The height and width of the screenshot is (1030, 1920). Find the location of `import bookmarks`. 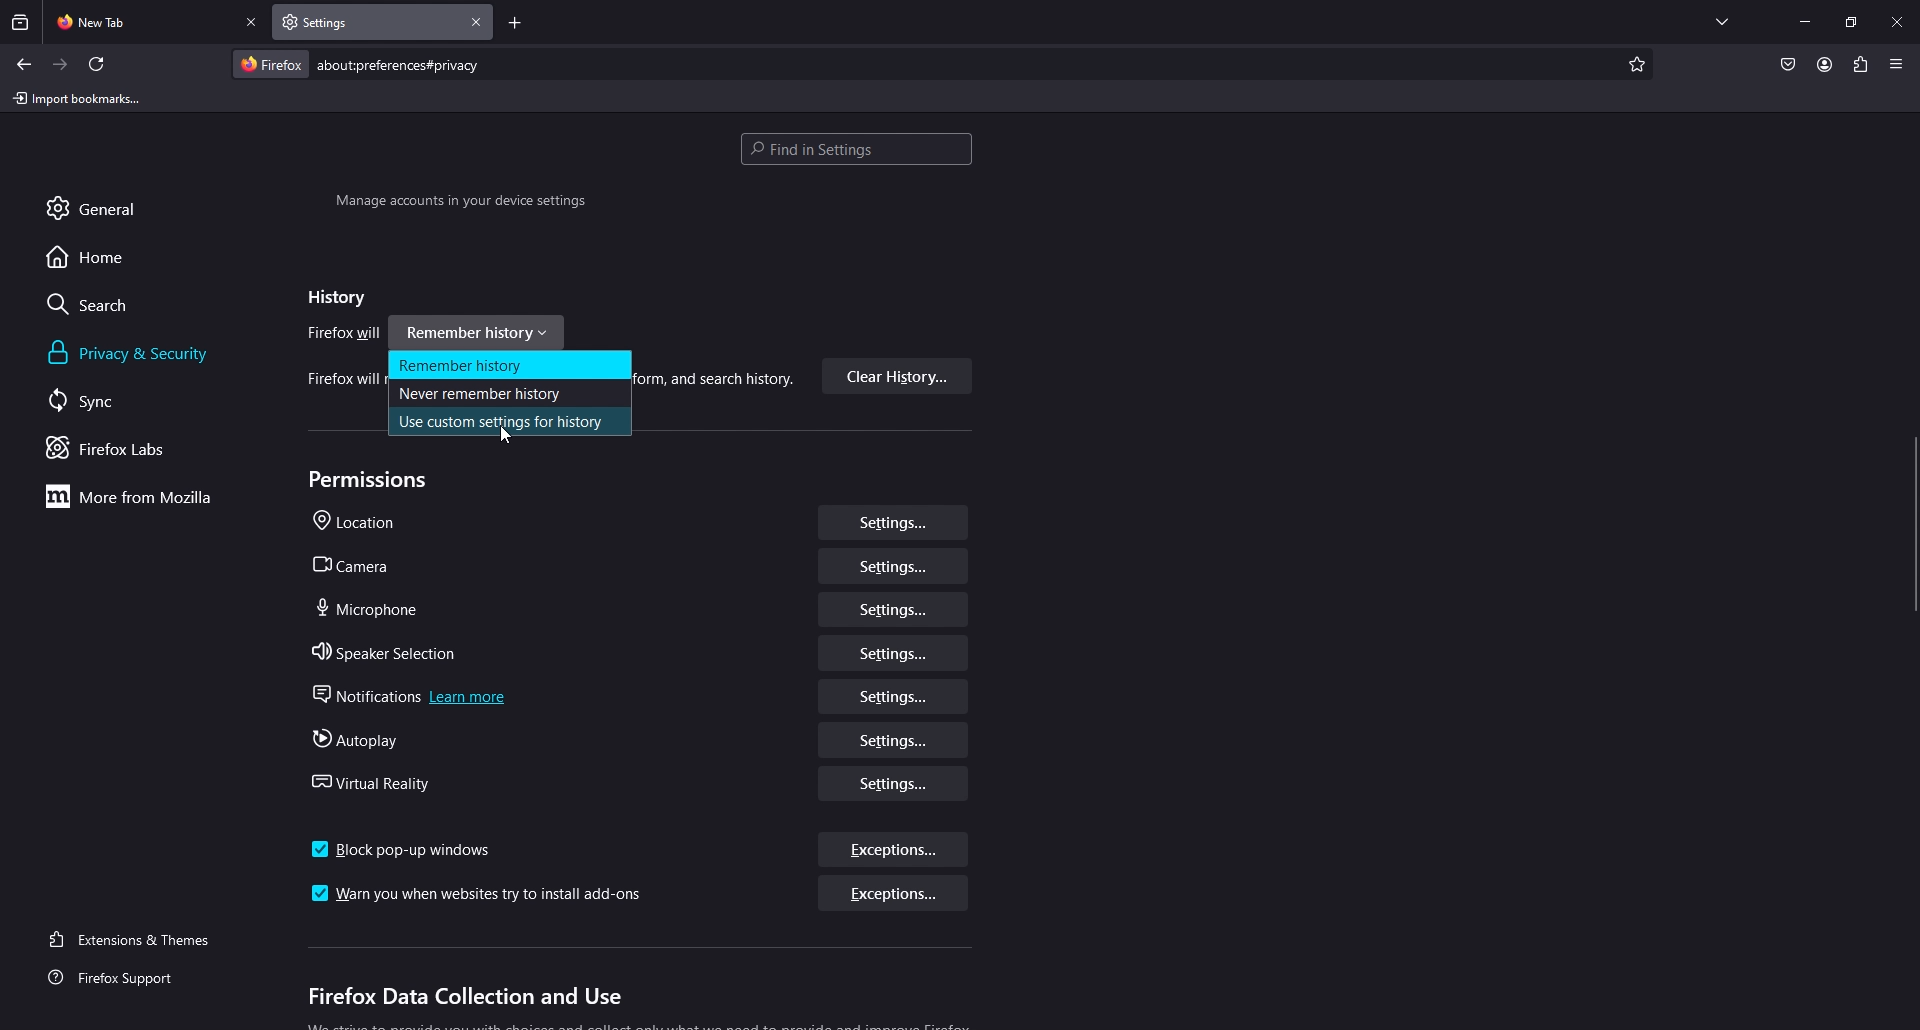

import bookmarks is located at coordinates (81, 97).